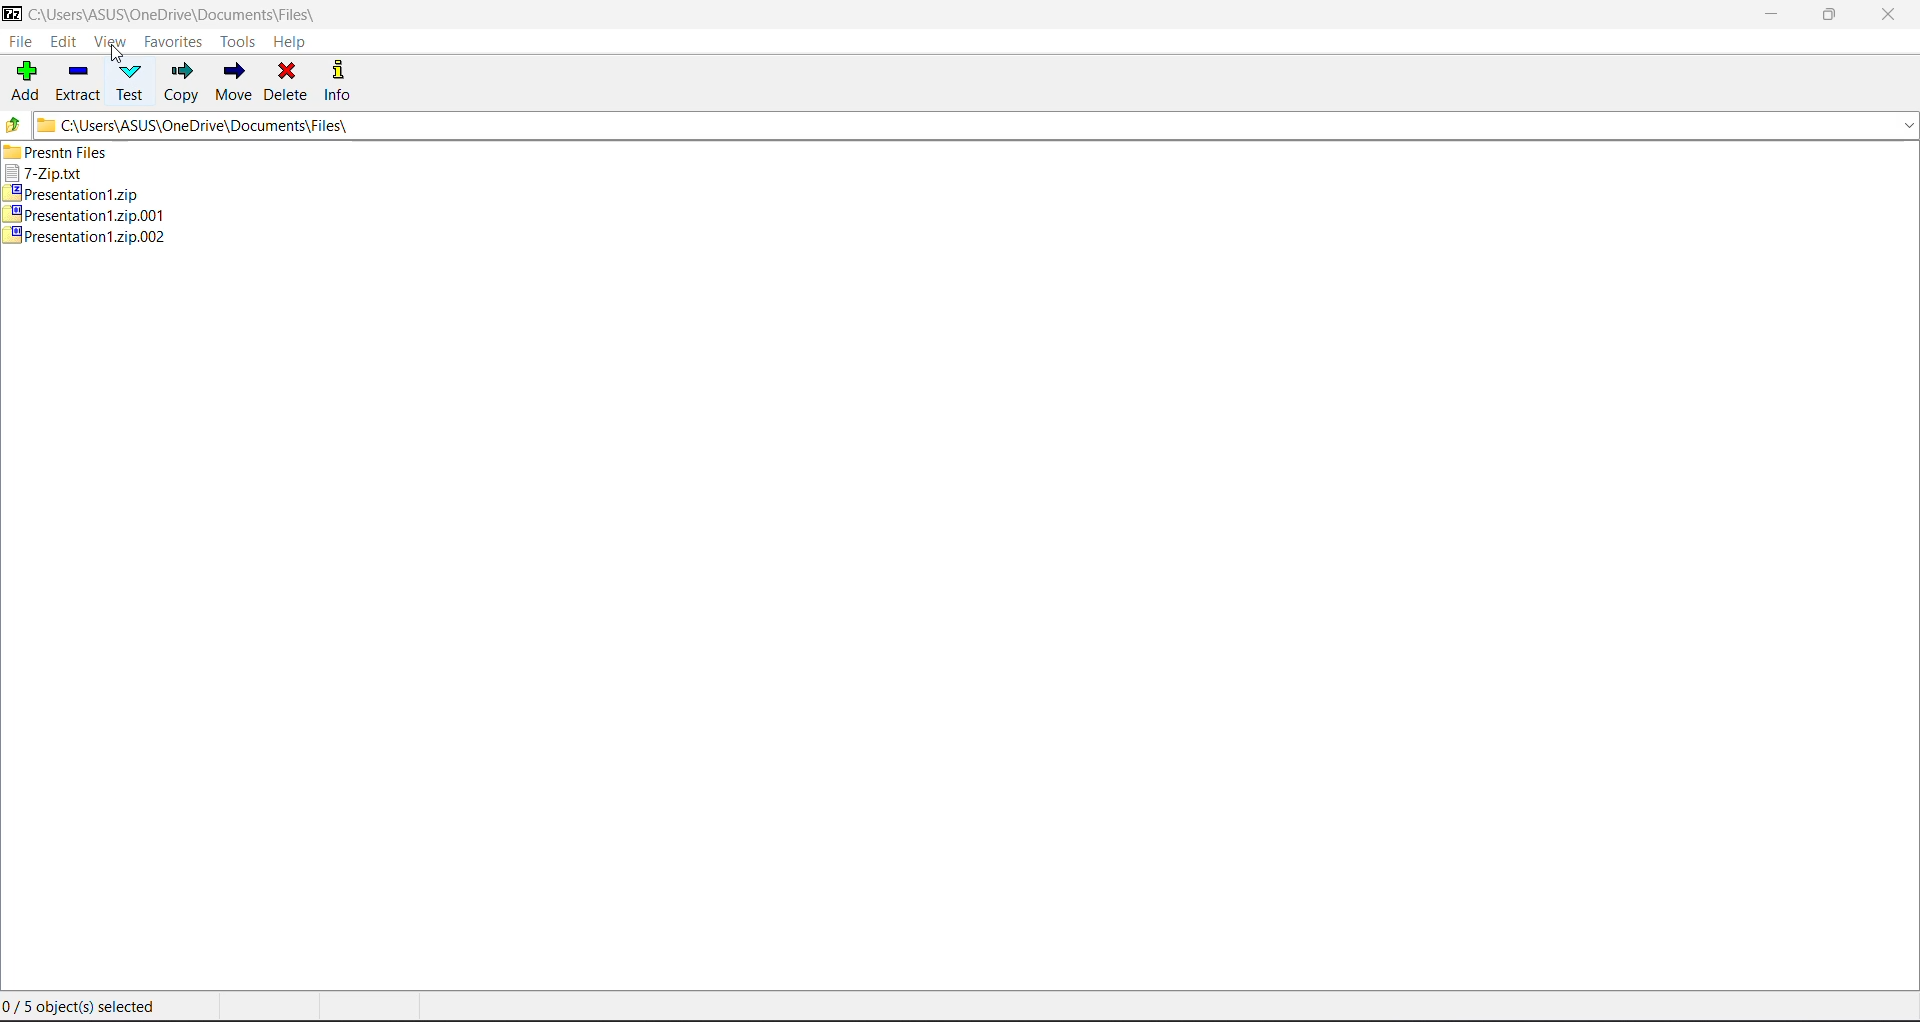 This screenshot has height=1022, width=1920. What do you see at coordinates (87, 215) in the screenshot?
I see `presentation1zip.001` at bounding box center [87, 215].